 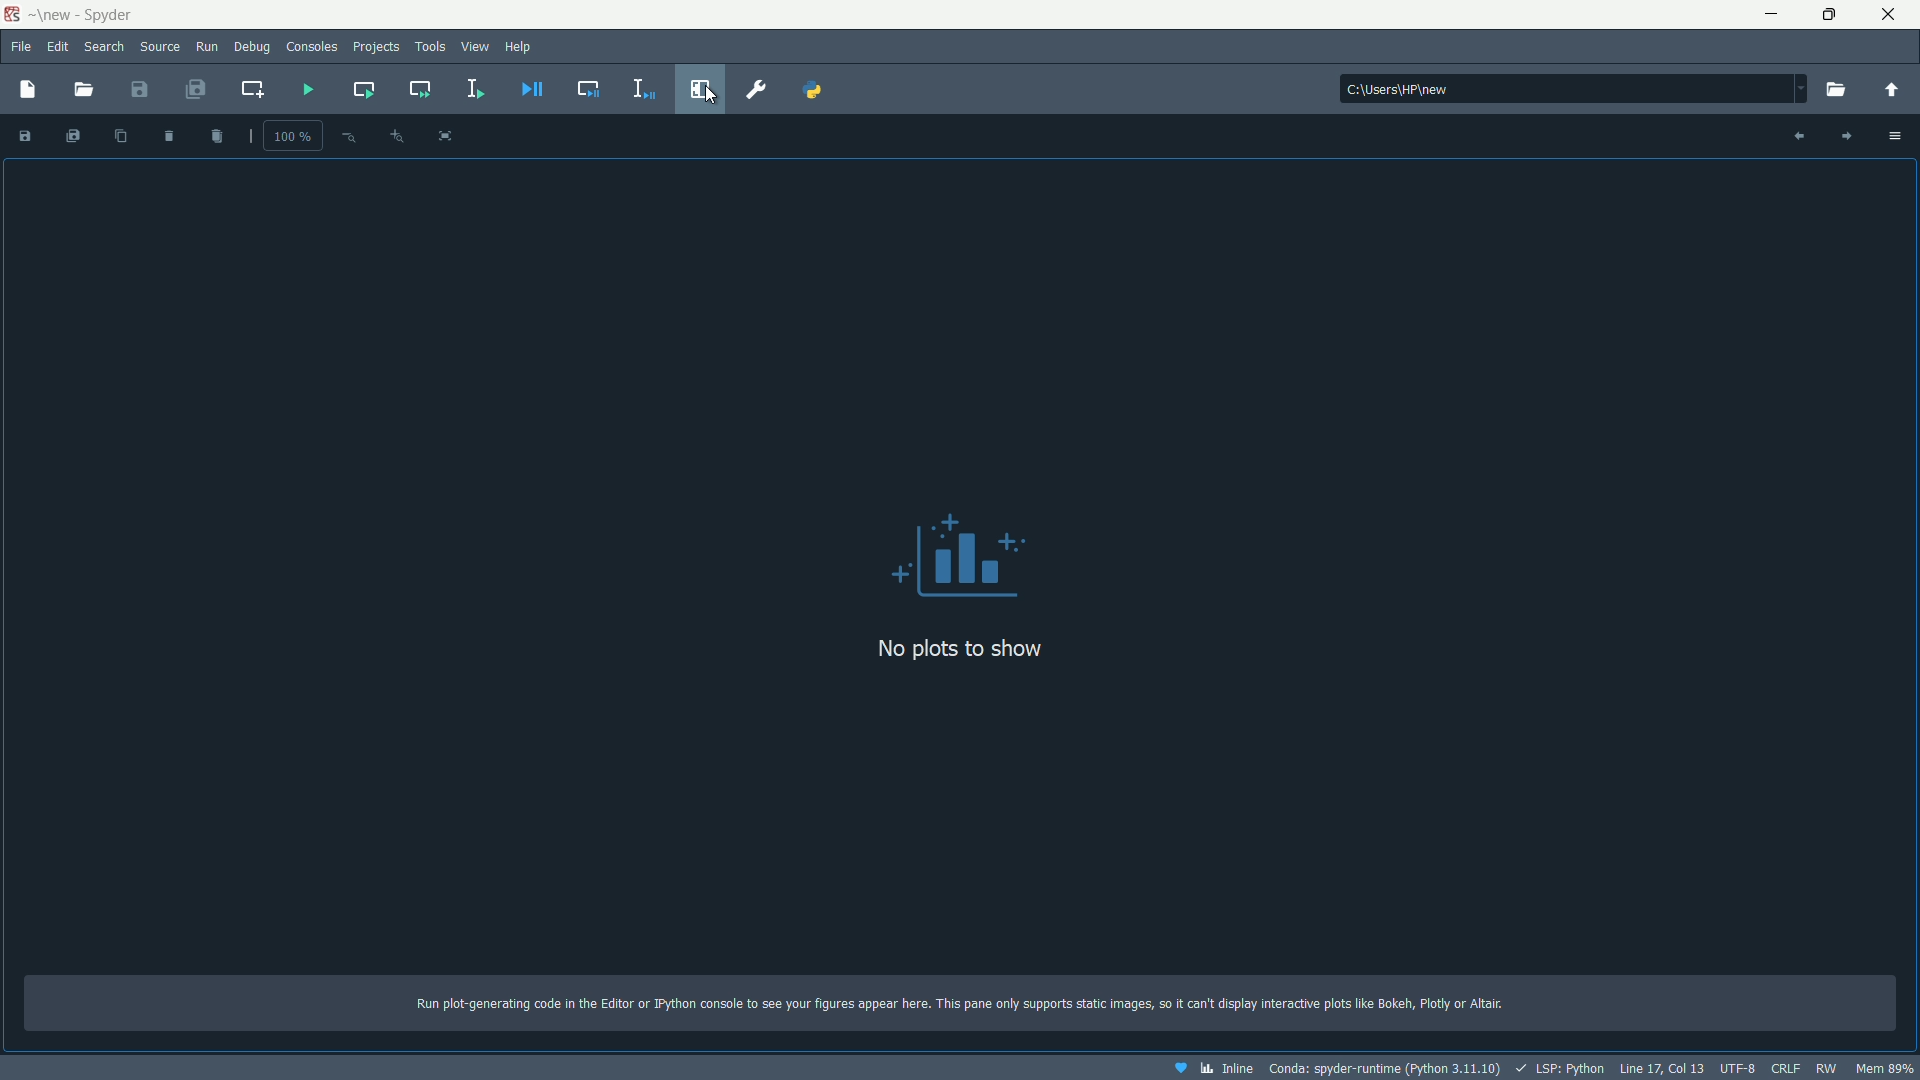 I want to click on new file, so click(x=29, y=89).